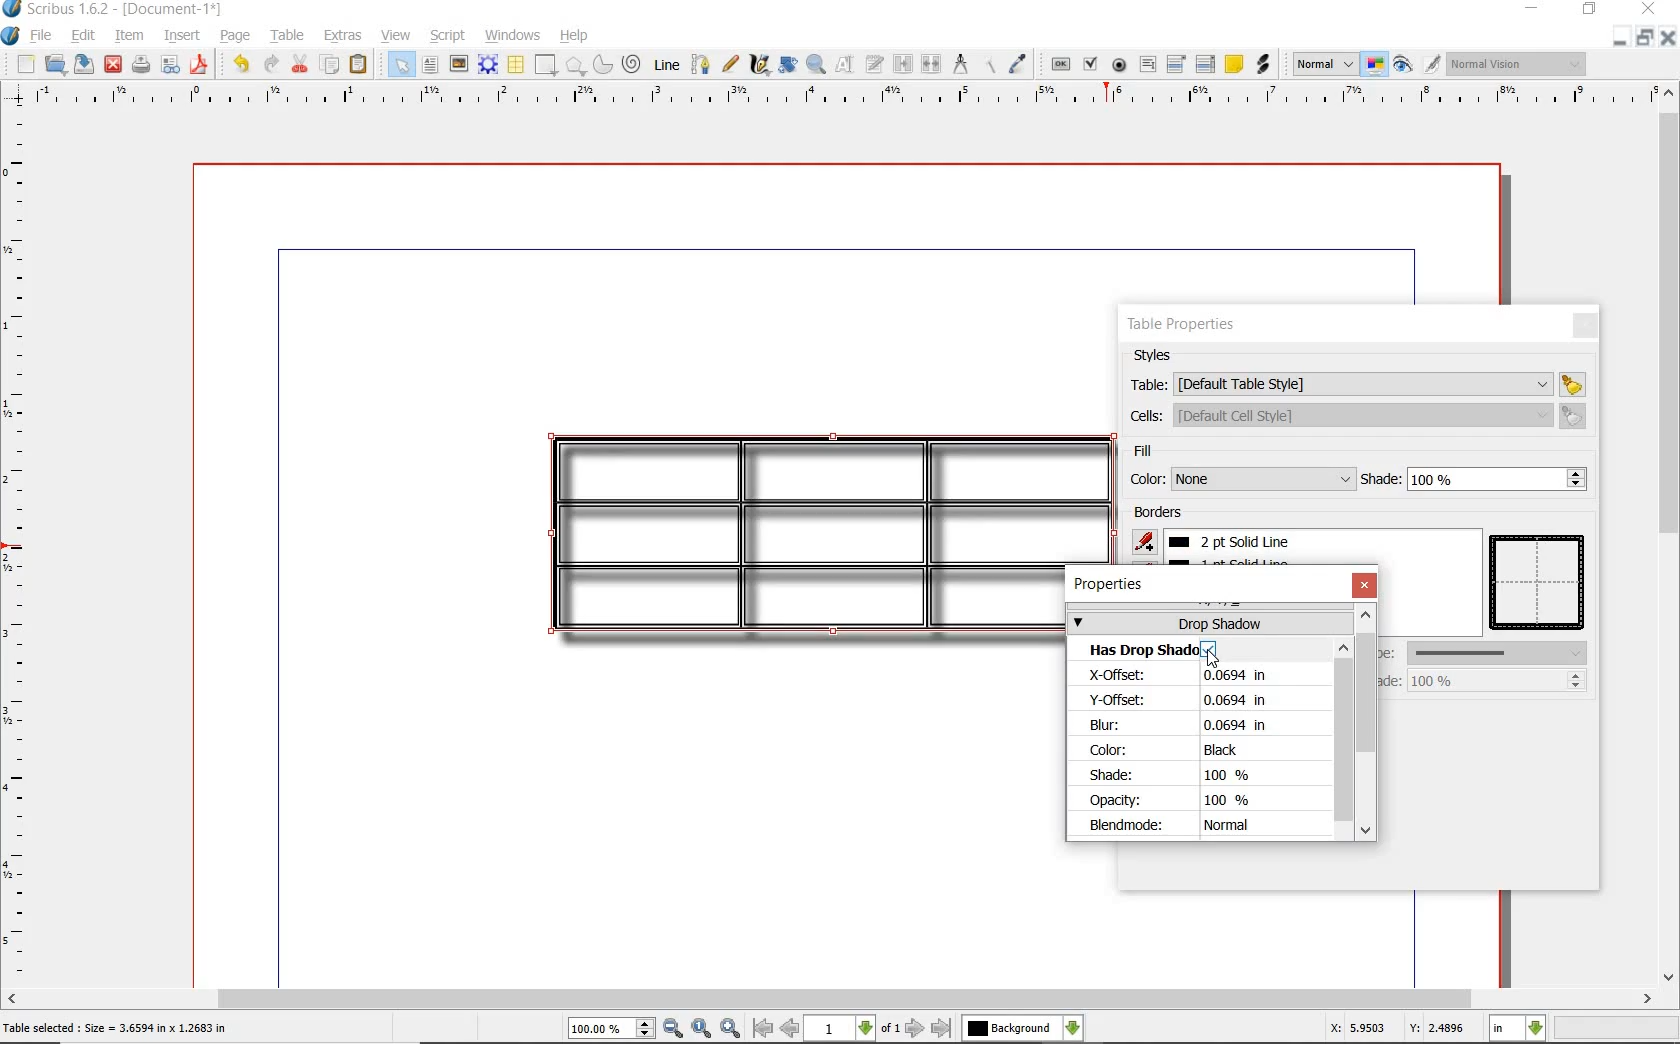 This screenshot has height=1044, width=1680. What do you see at coordinates (845, 65) in the screenshot?
I see `edit content of frame` at bounding box center [845, 65].